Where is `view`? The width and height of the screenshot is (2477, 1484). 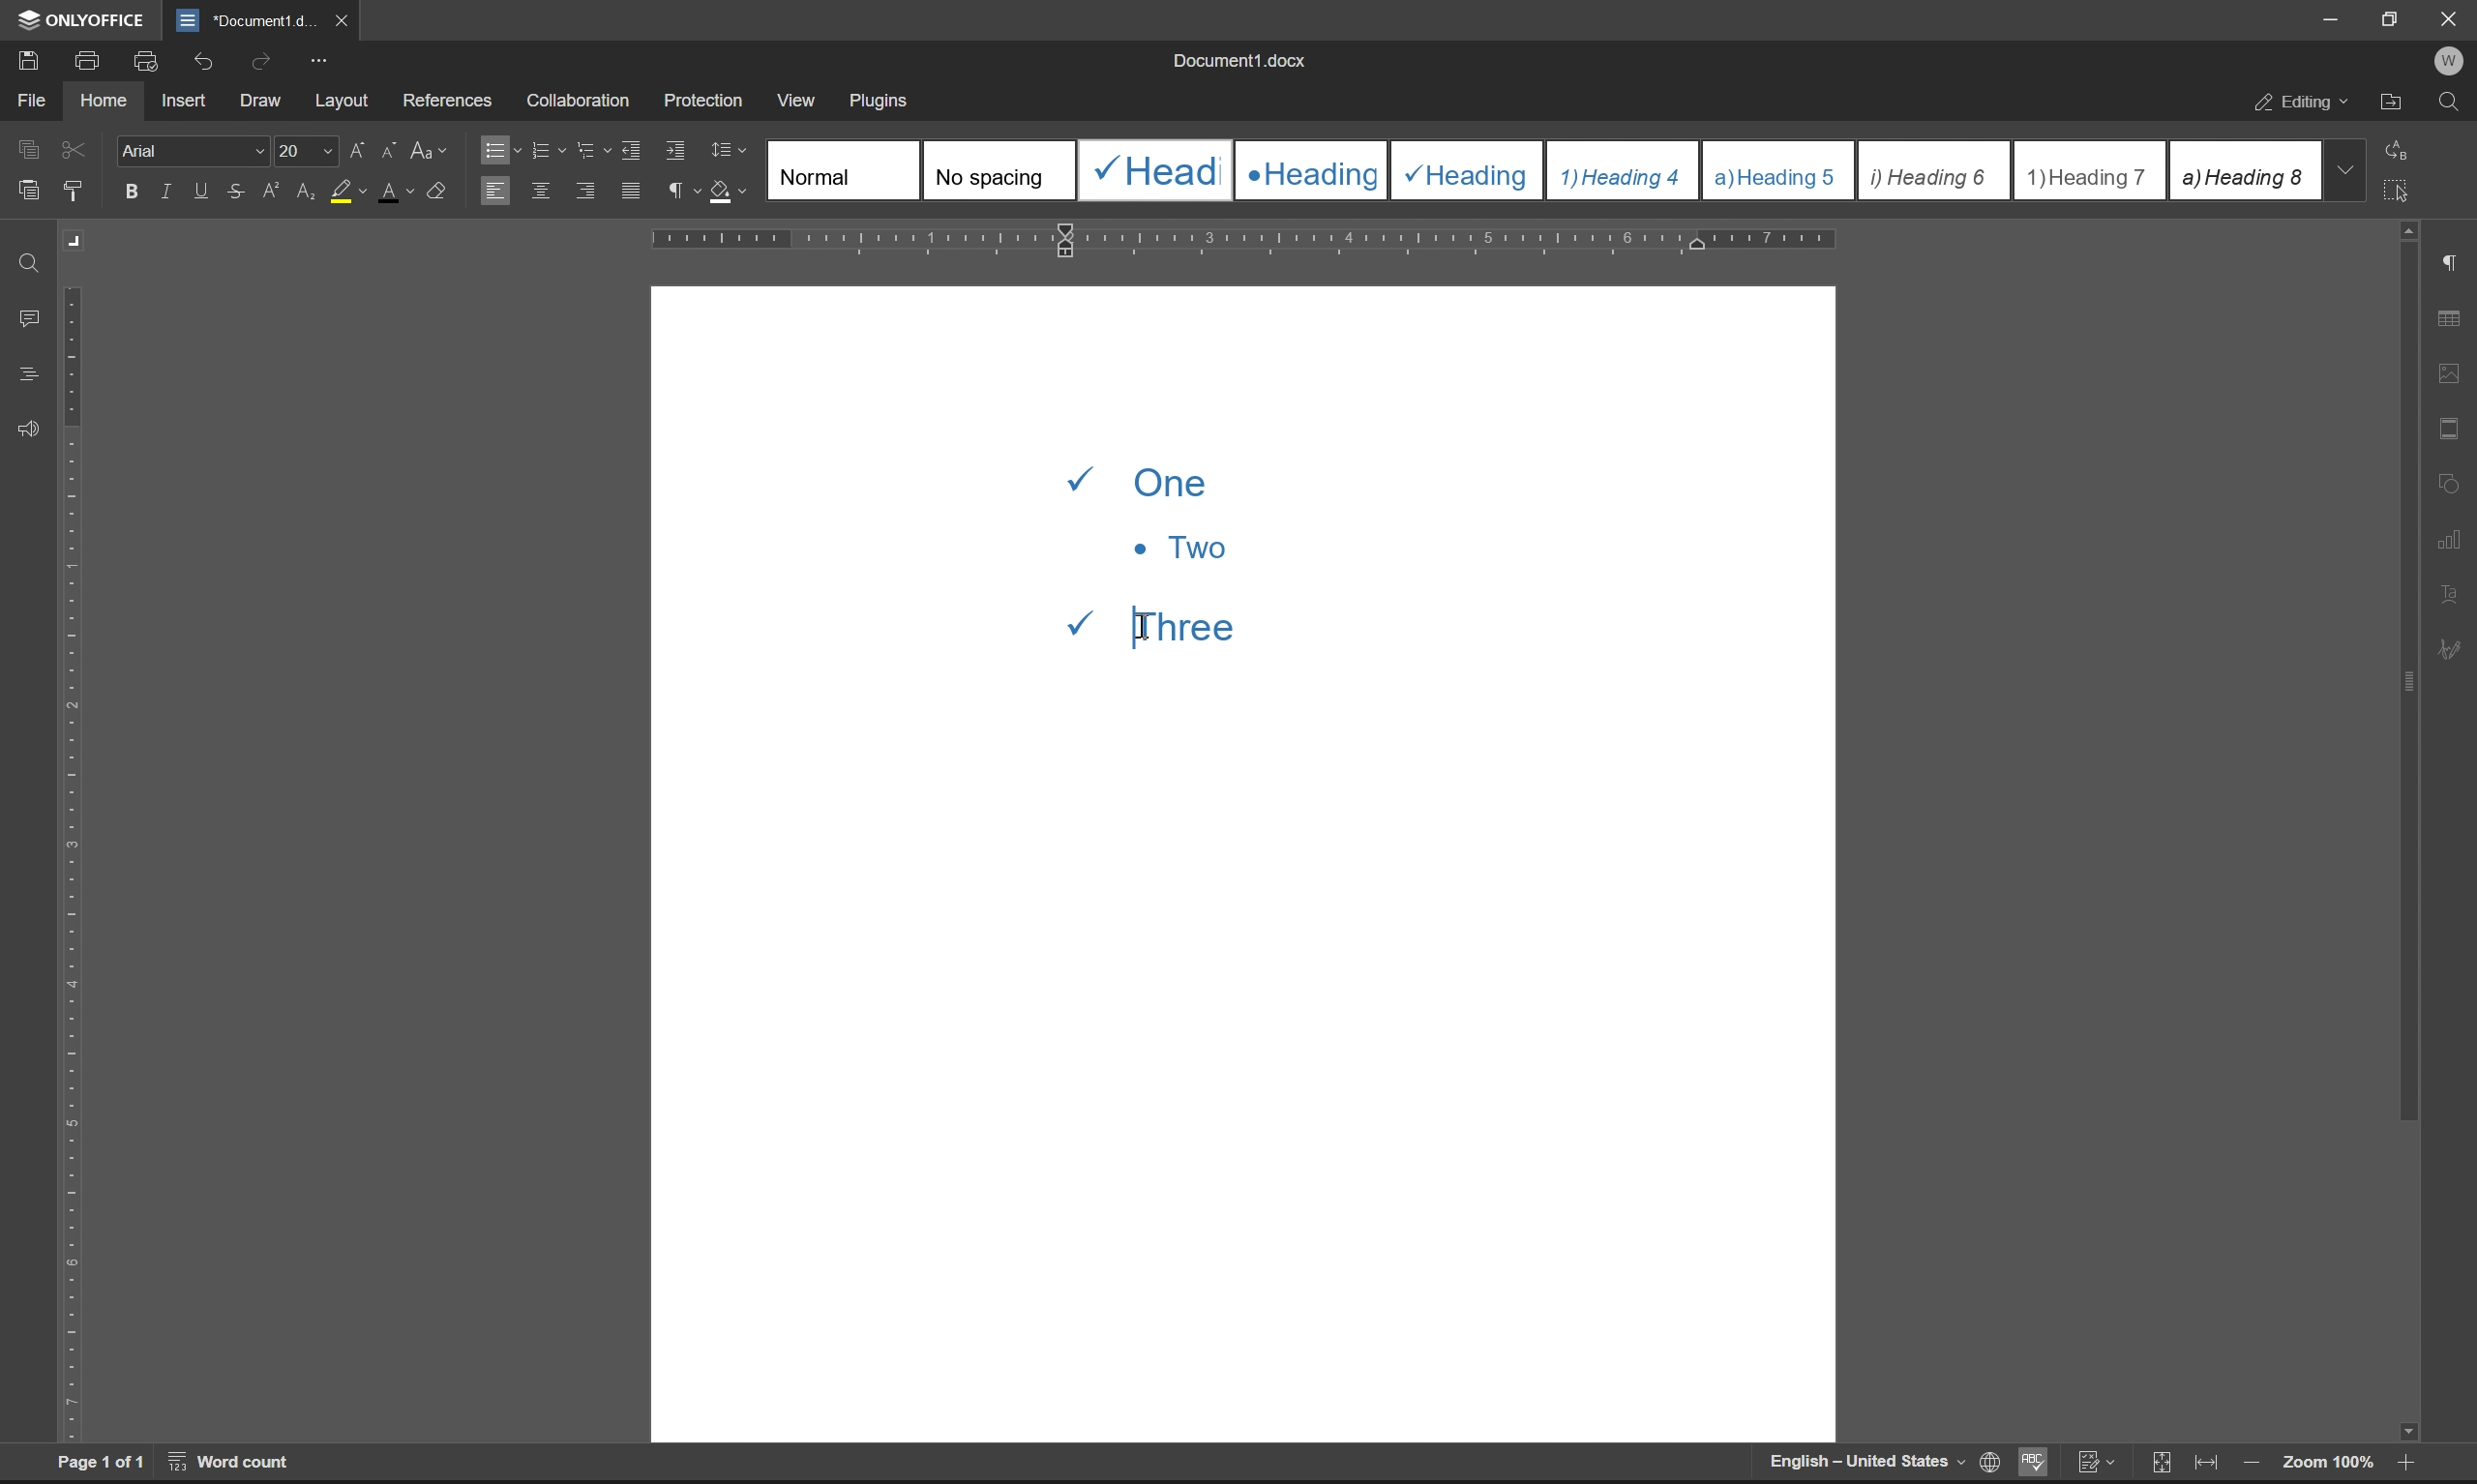 view is located at coordinates (793, 95).